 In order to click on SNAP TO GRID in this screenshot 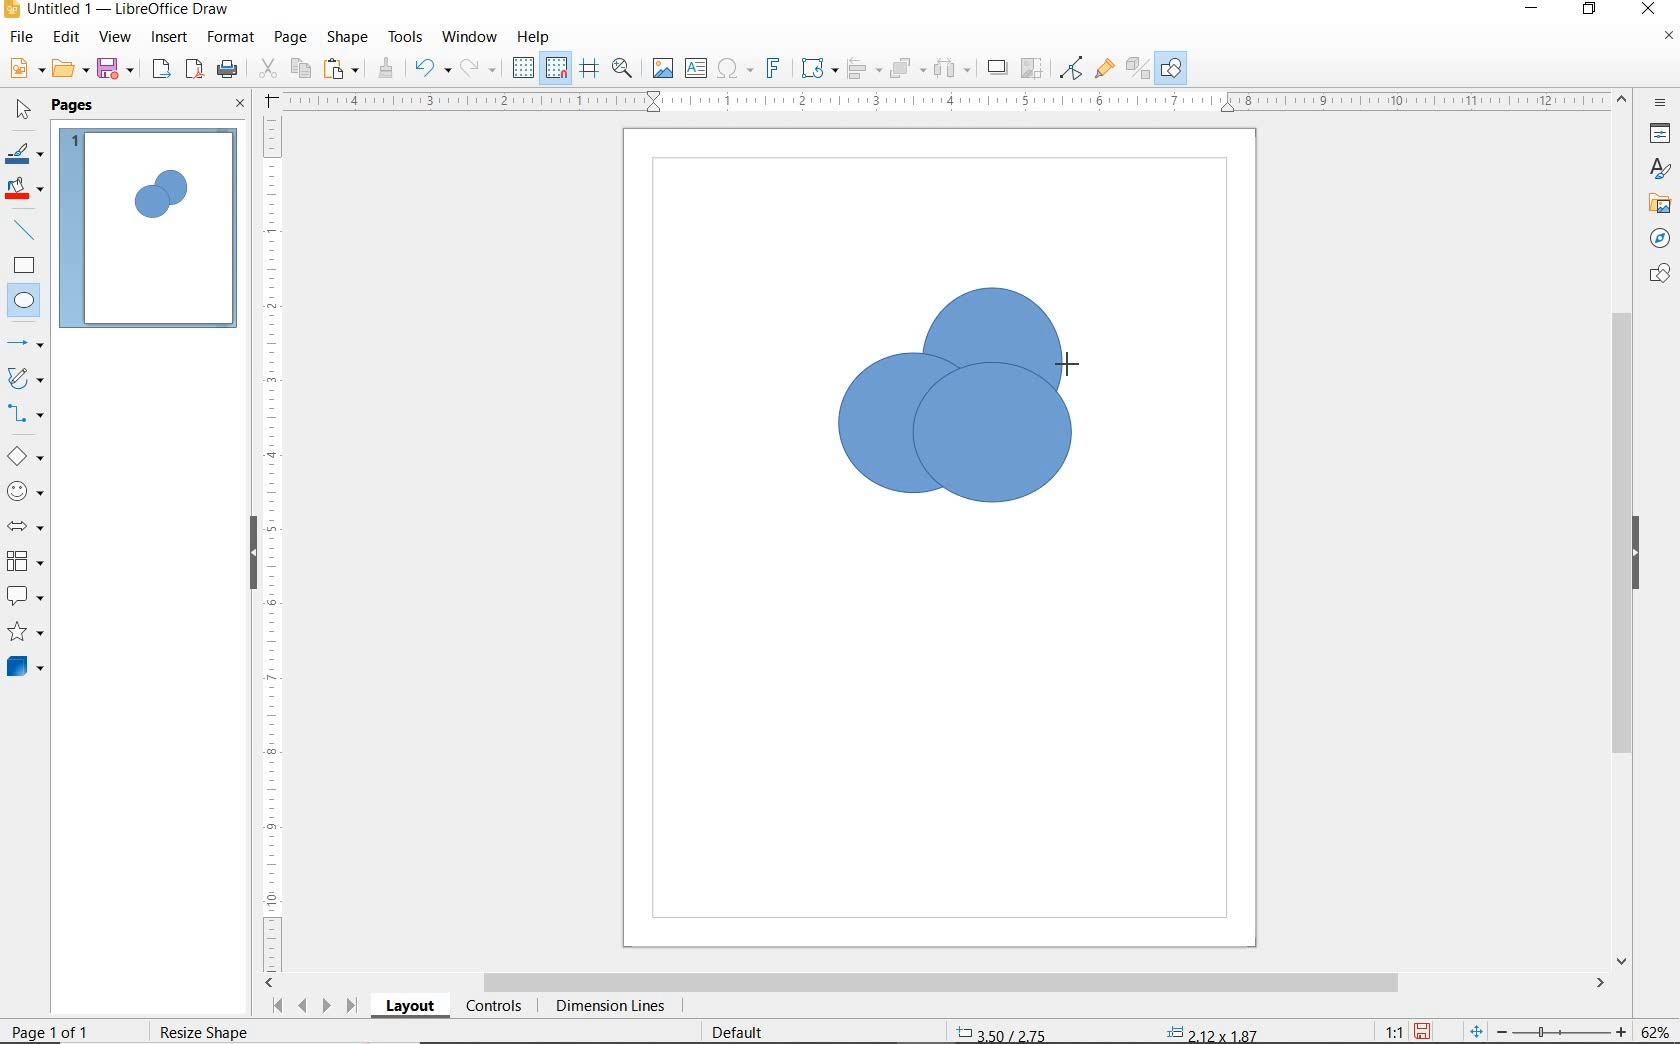, I will do `click(555, 68)`.